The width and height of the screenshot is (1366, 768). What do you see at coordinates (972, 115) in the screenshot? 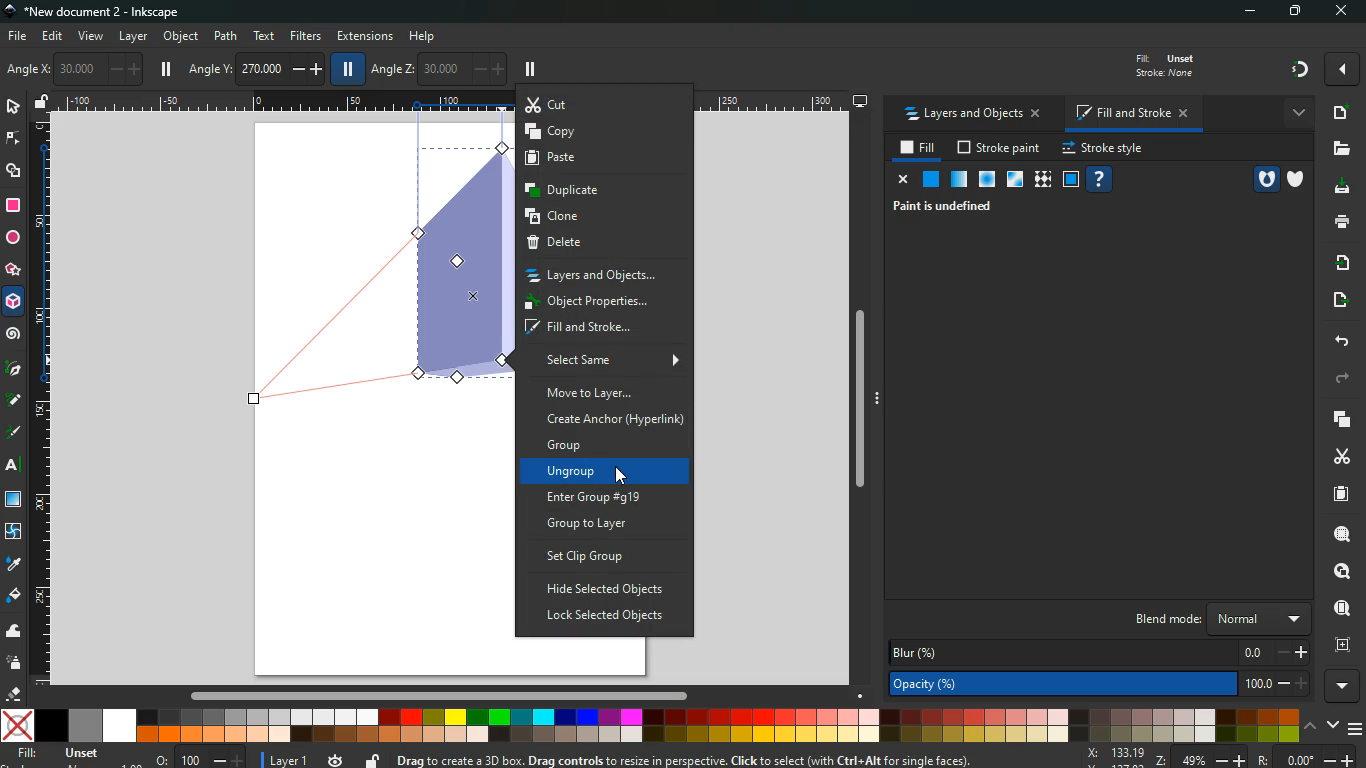
I see `layers and objects` at bounding box center [972, 115].